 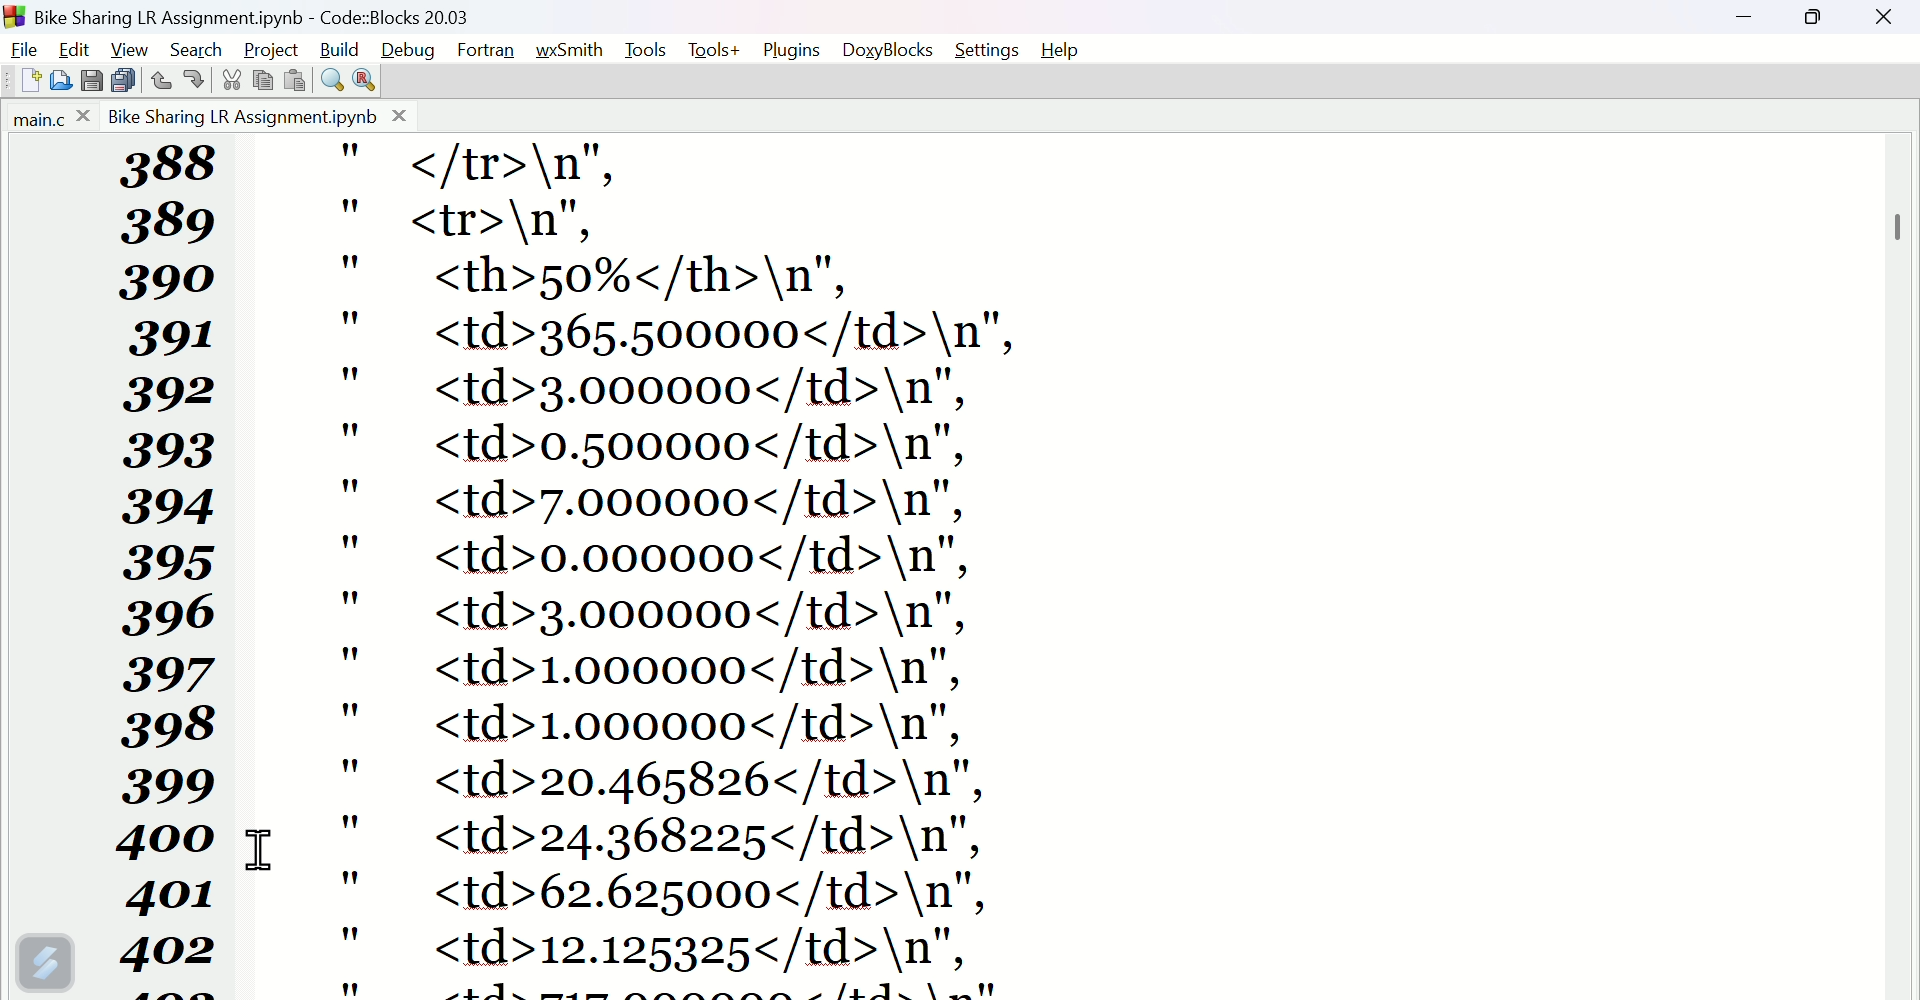 What do you see at coordinates (364, 79) in the screenshot?
I see `Replace` at bounding box center [364, 79].